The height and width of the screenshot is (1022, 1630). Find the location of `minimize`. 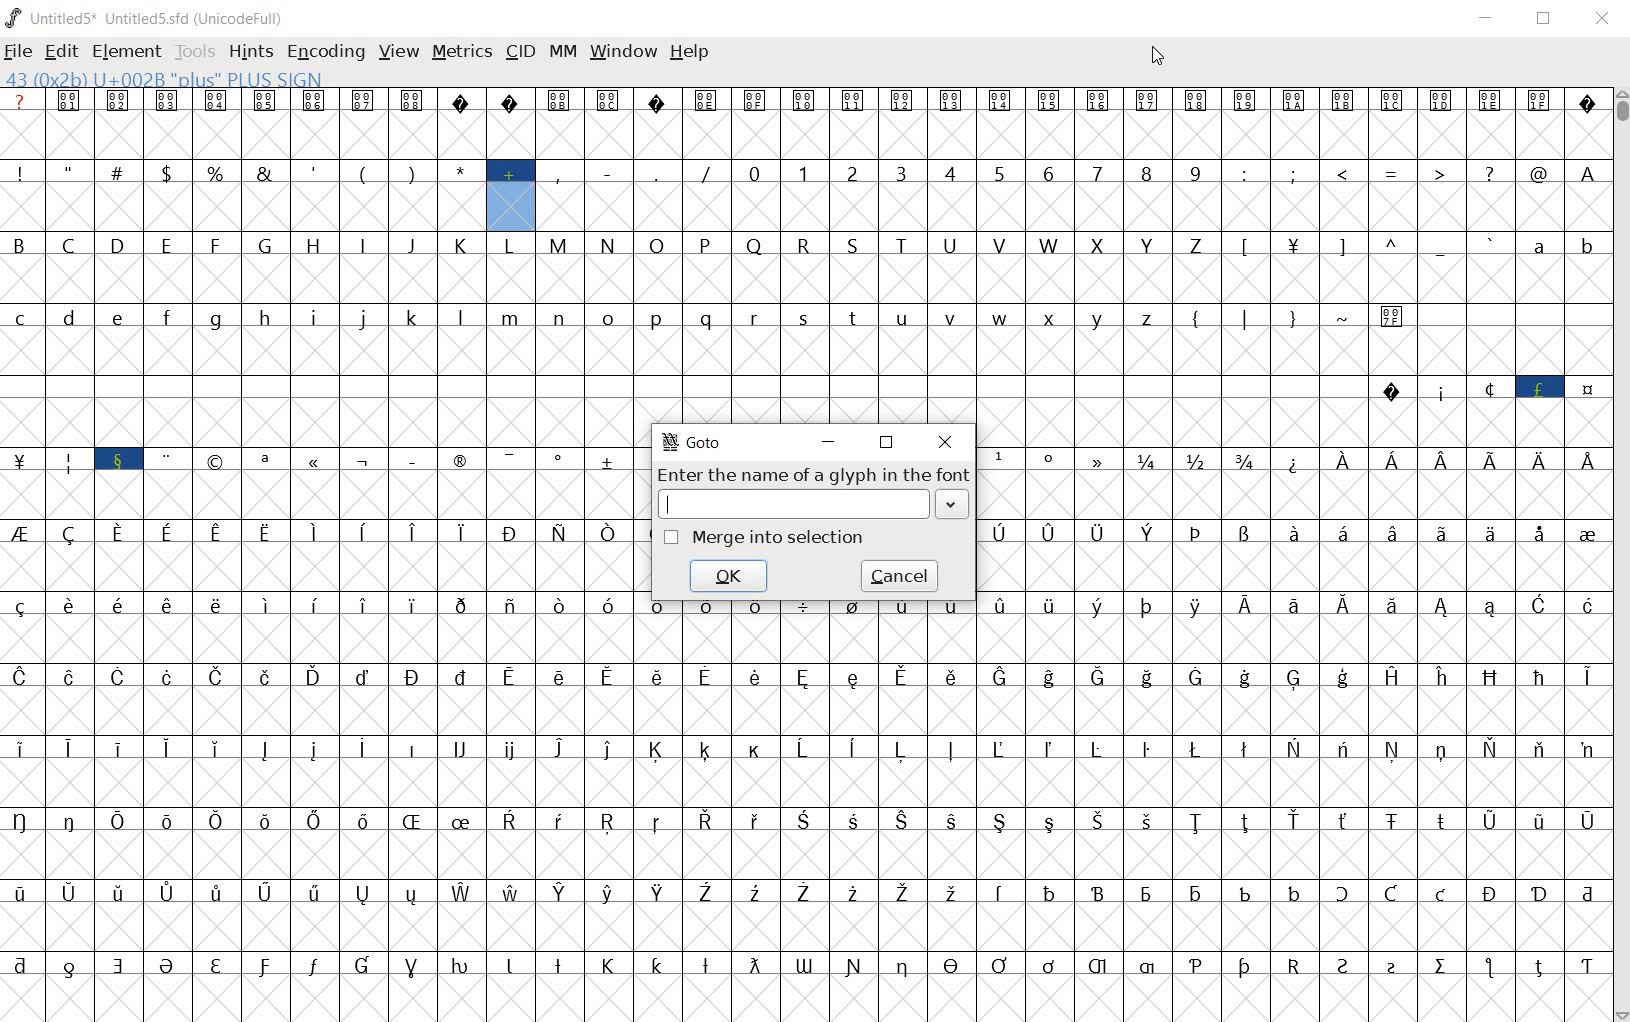

minimize is located at coordinates (1486, 18).